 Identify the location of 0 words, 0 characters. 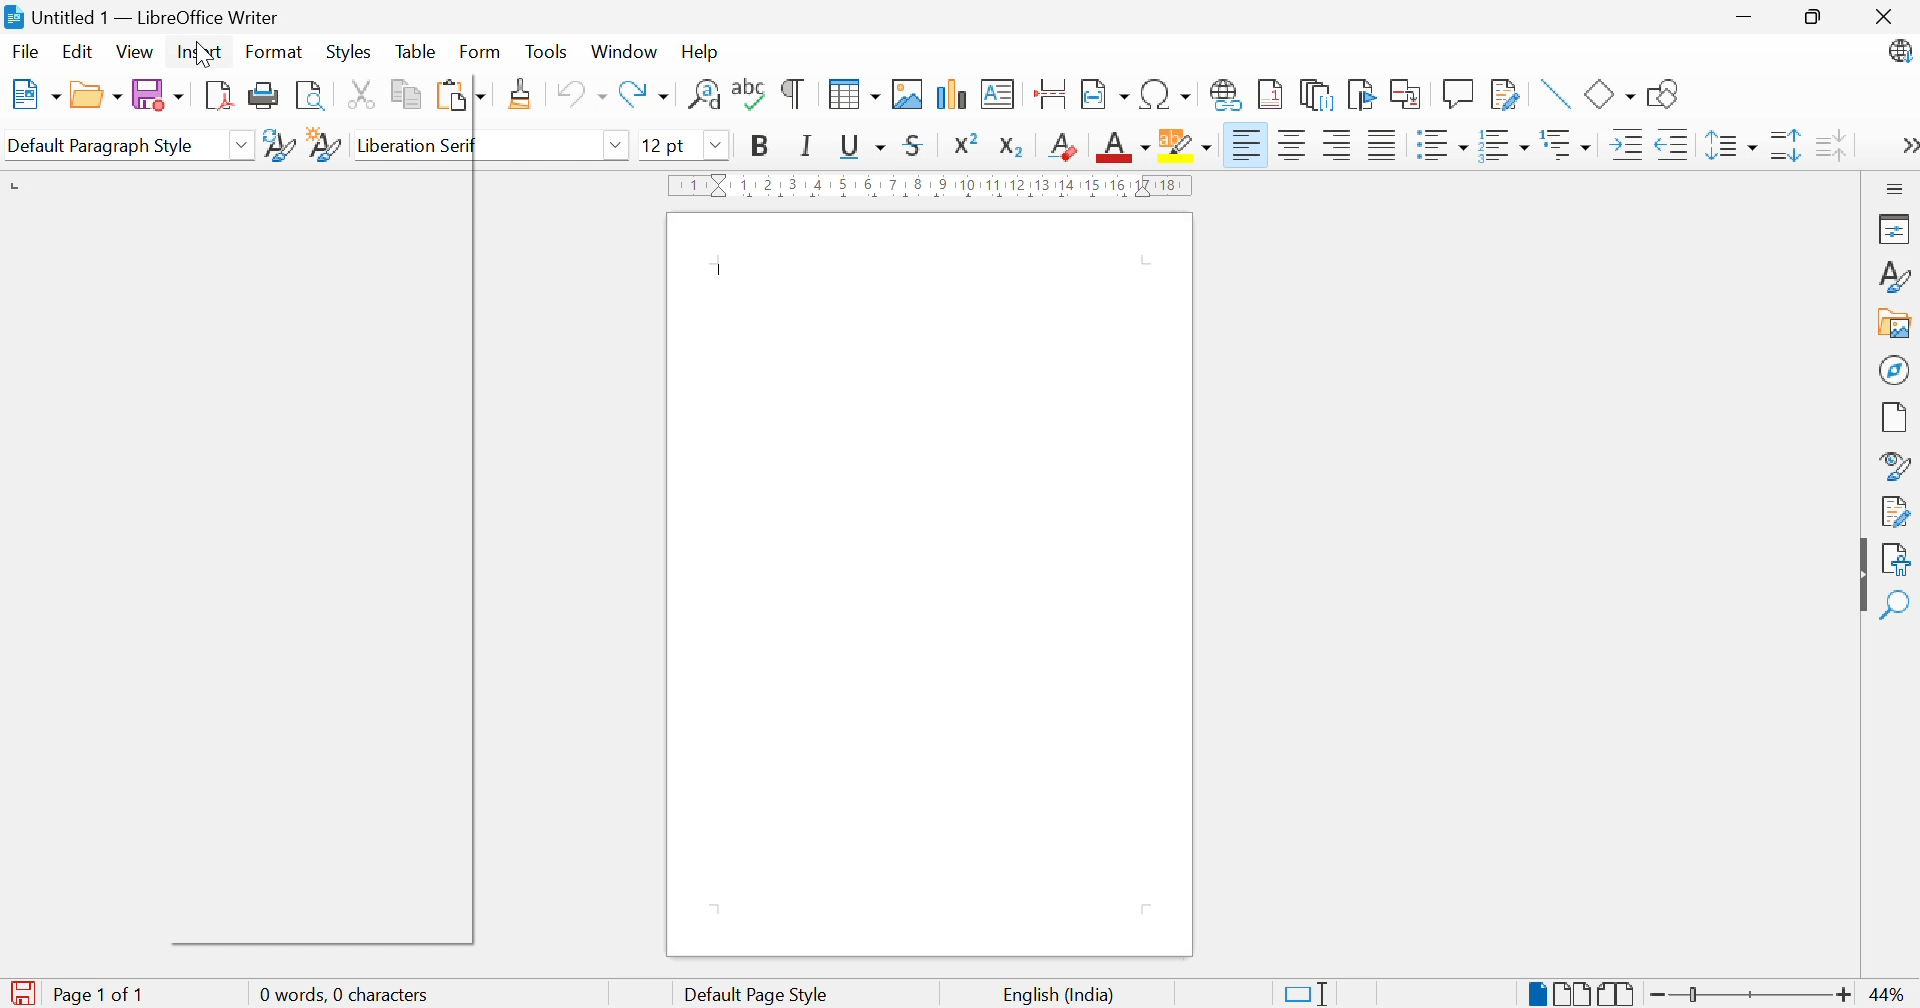
(342, 997).